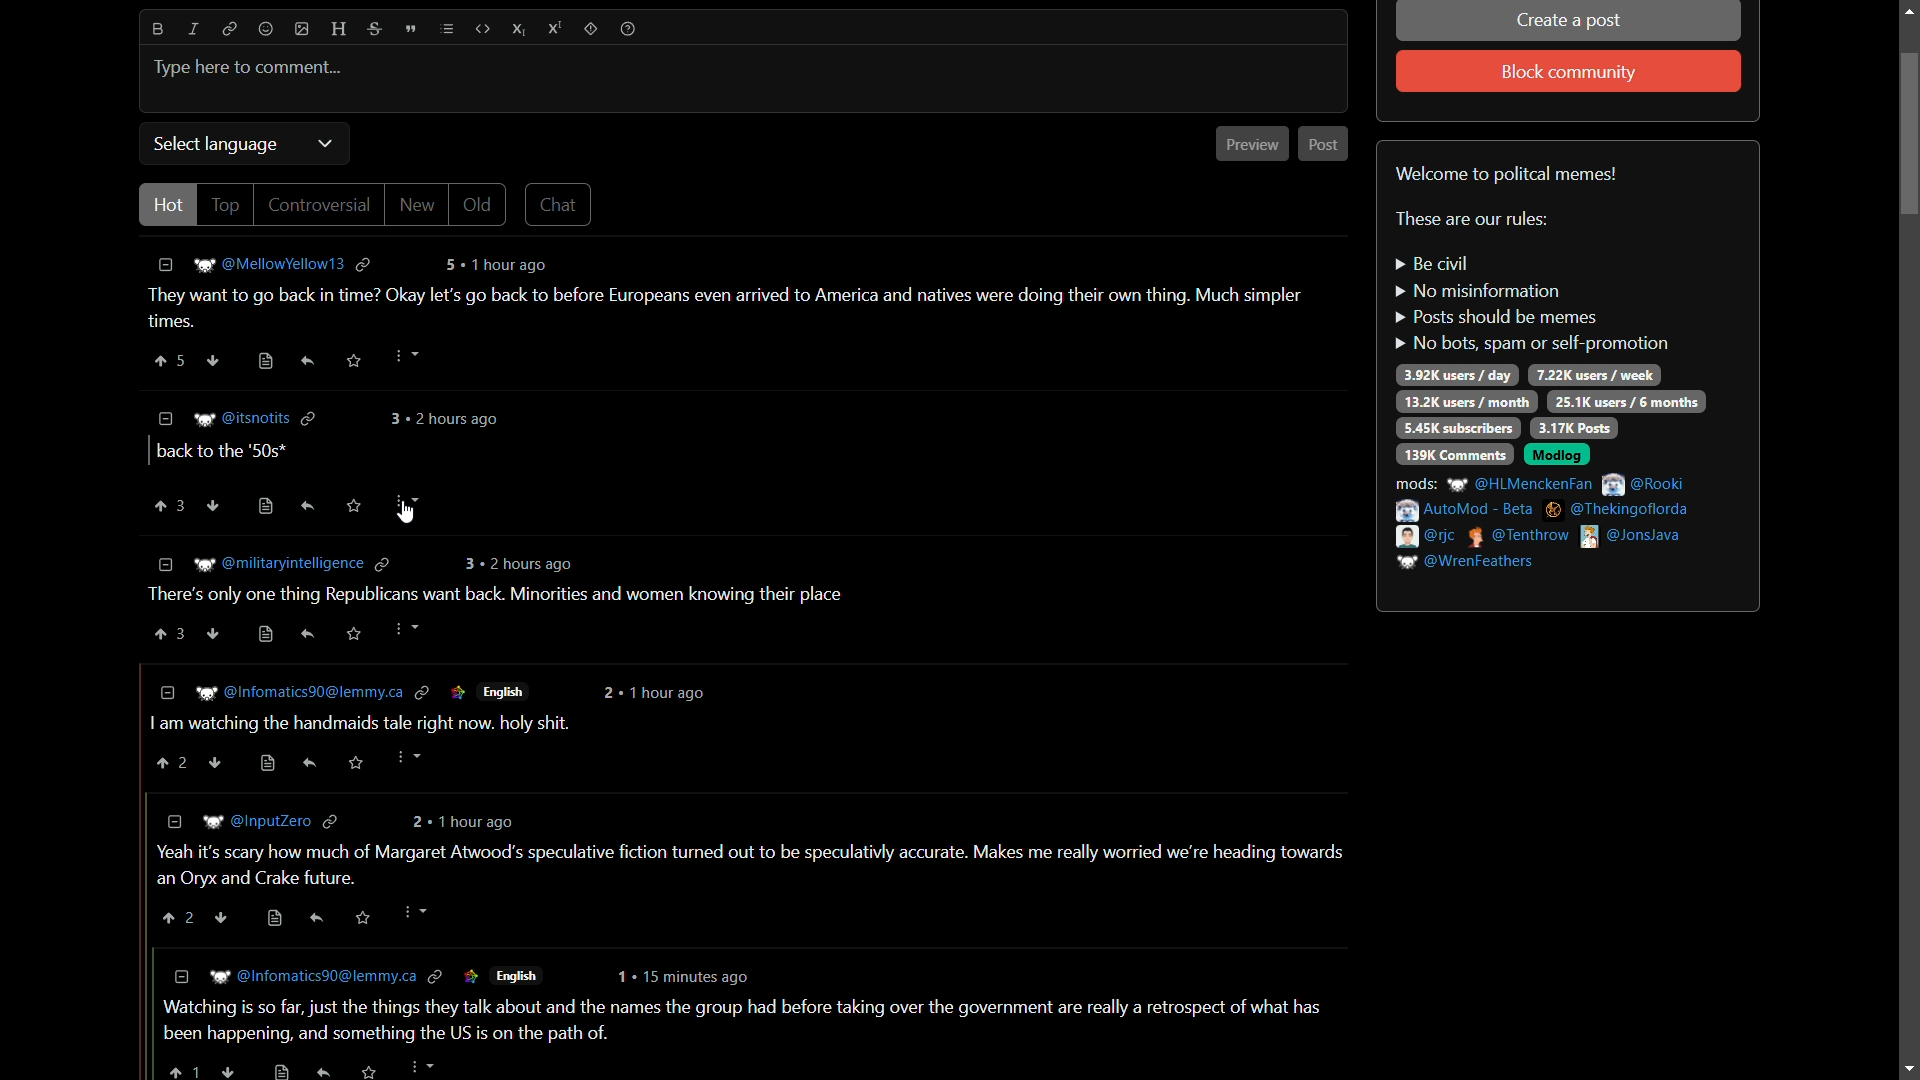  What do you see at coordinates (559, 204) in the screenshot?
I see `chat` at bounding box center [559, 204].